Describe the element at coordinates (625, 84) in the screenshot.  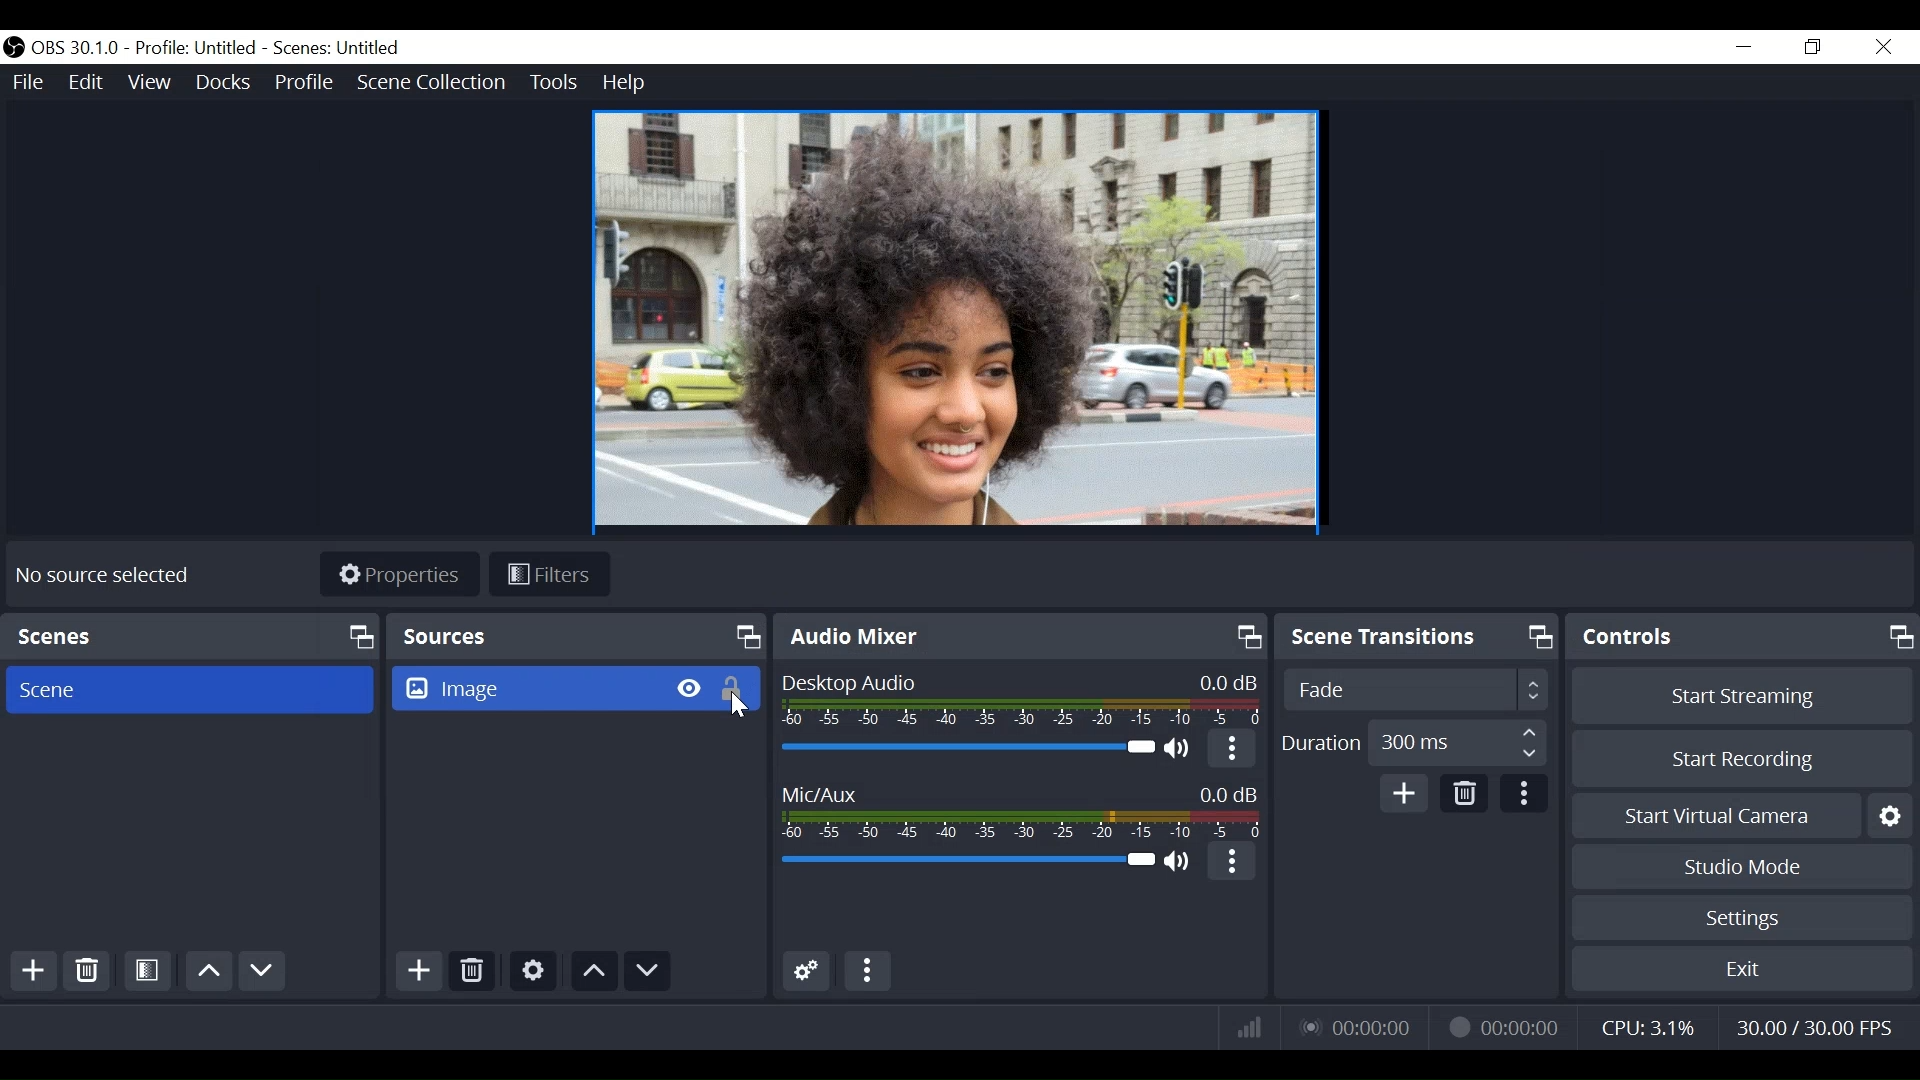
I see `Help` at that location.